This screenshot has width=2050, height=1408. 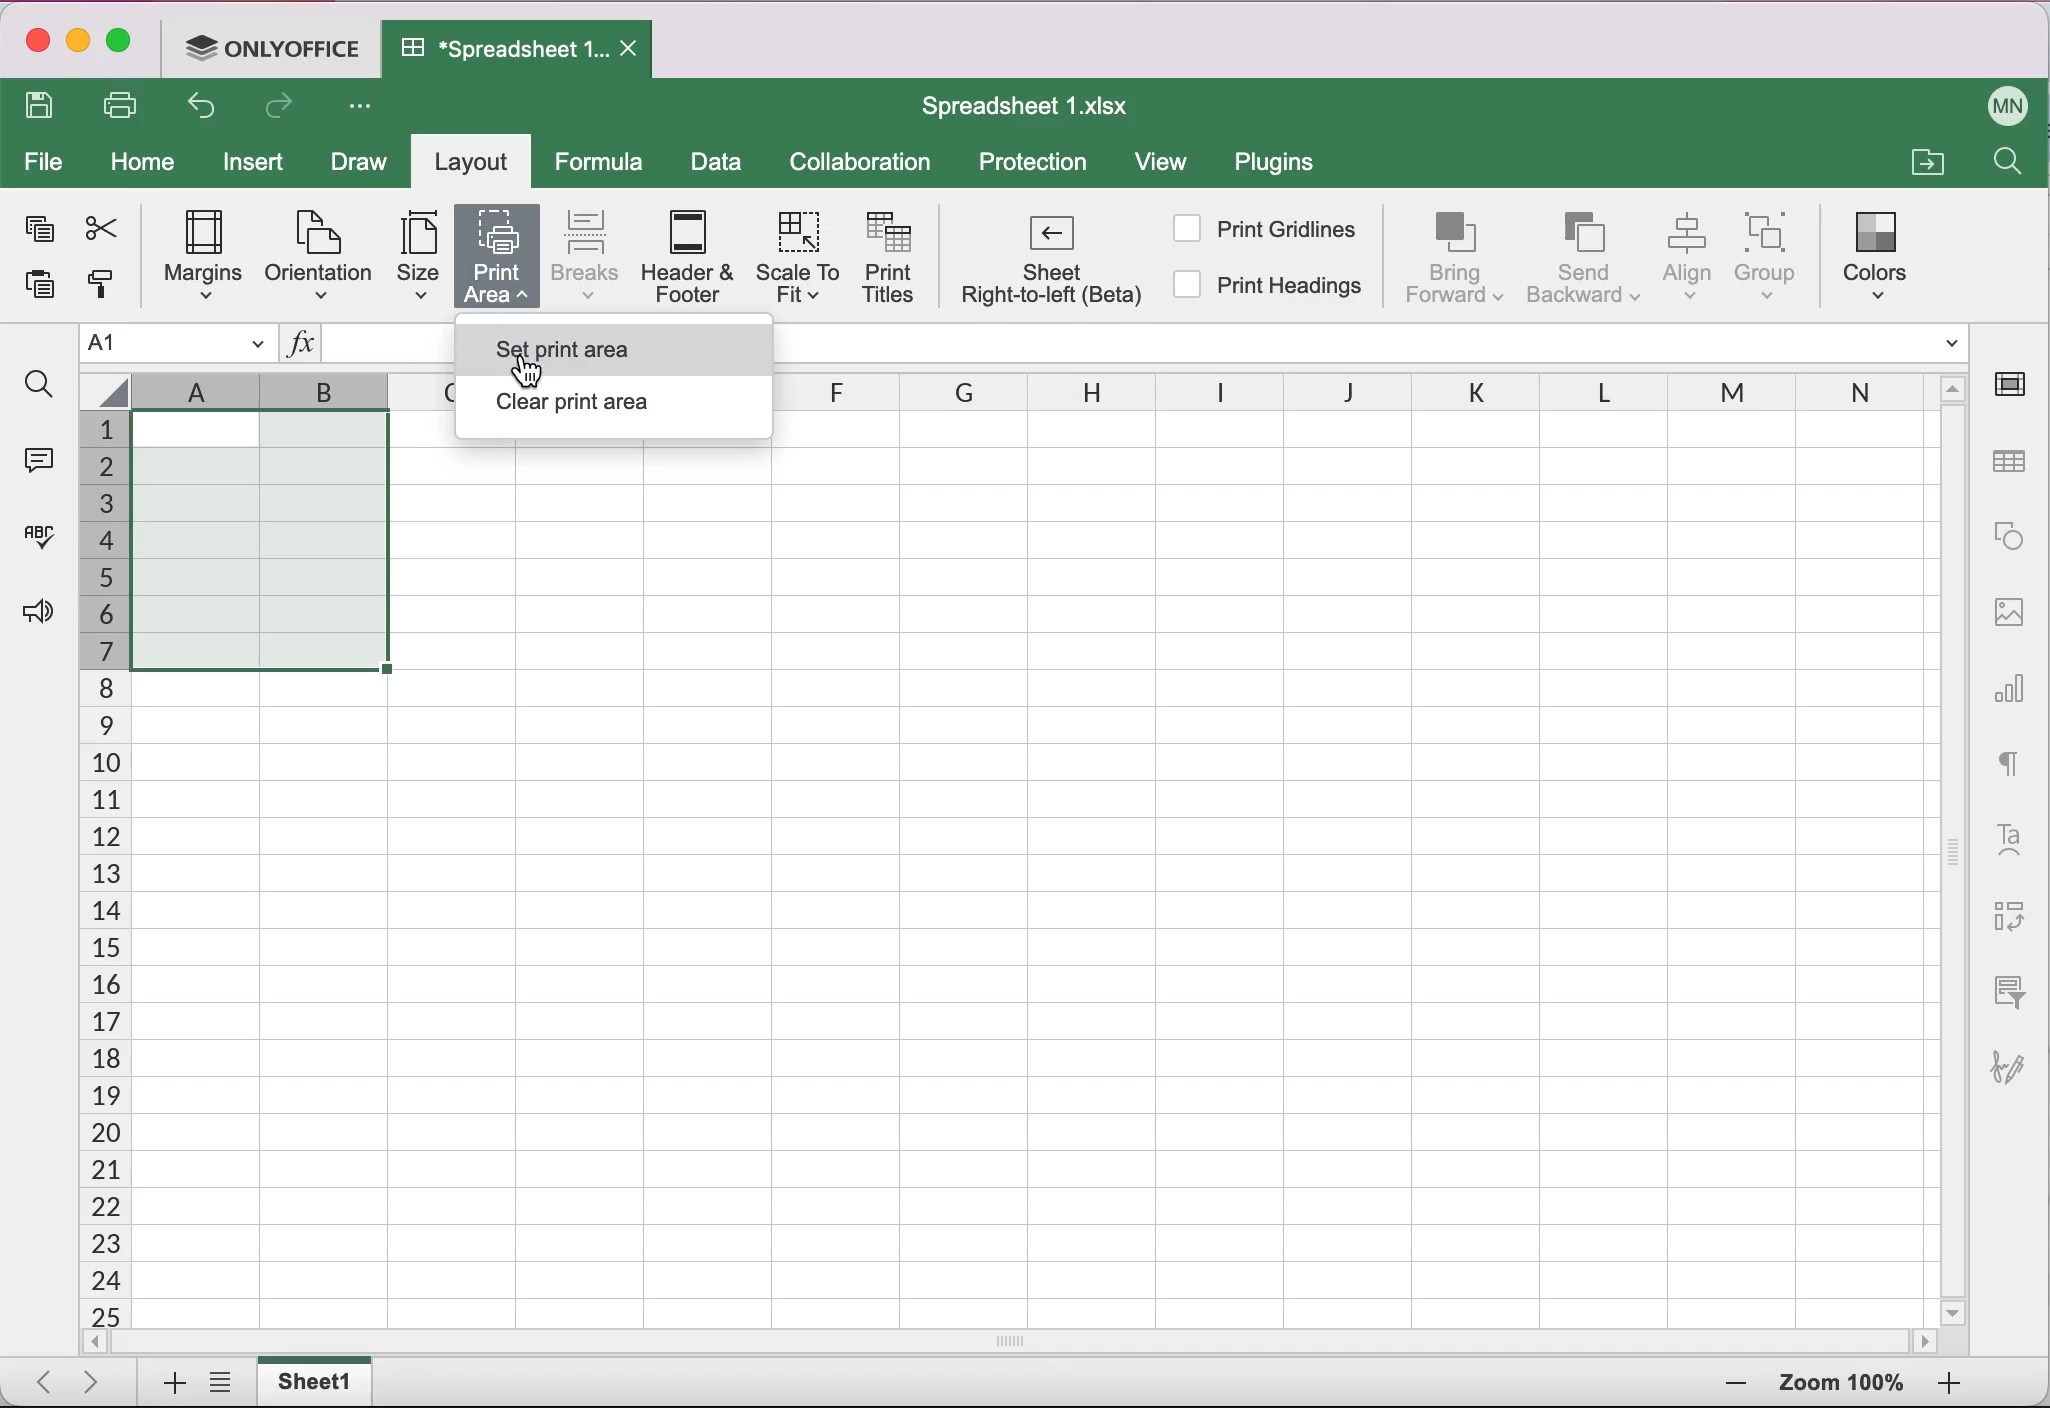 I want to click on horizontal slider, so click(x=1034, y=1341).